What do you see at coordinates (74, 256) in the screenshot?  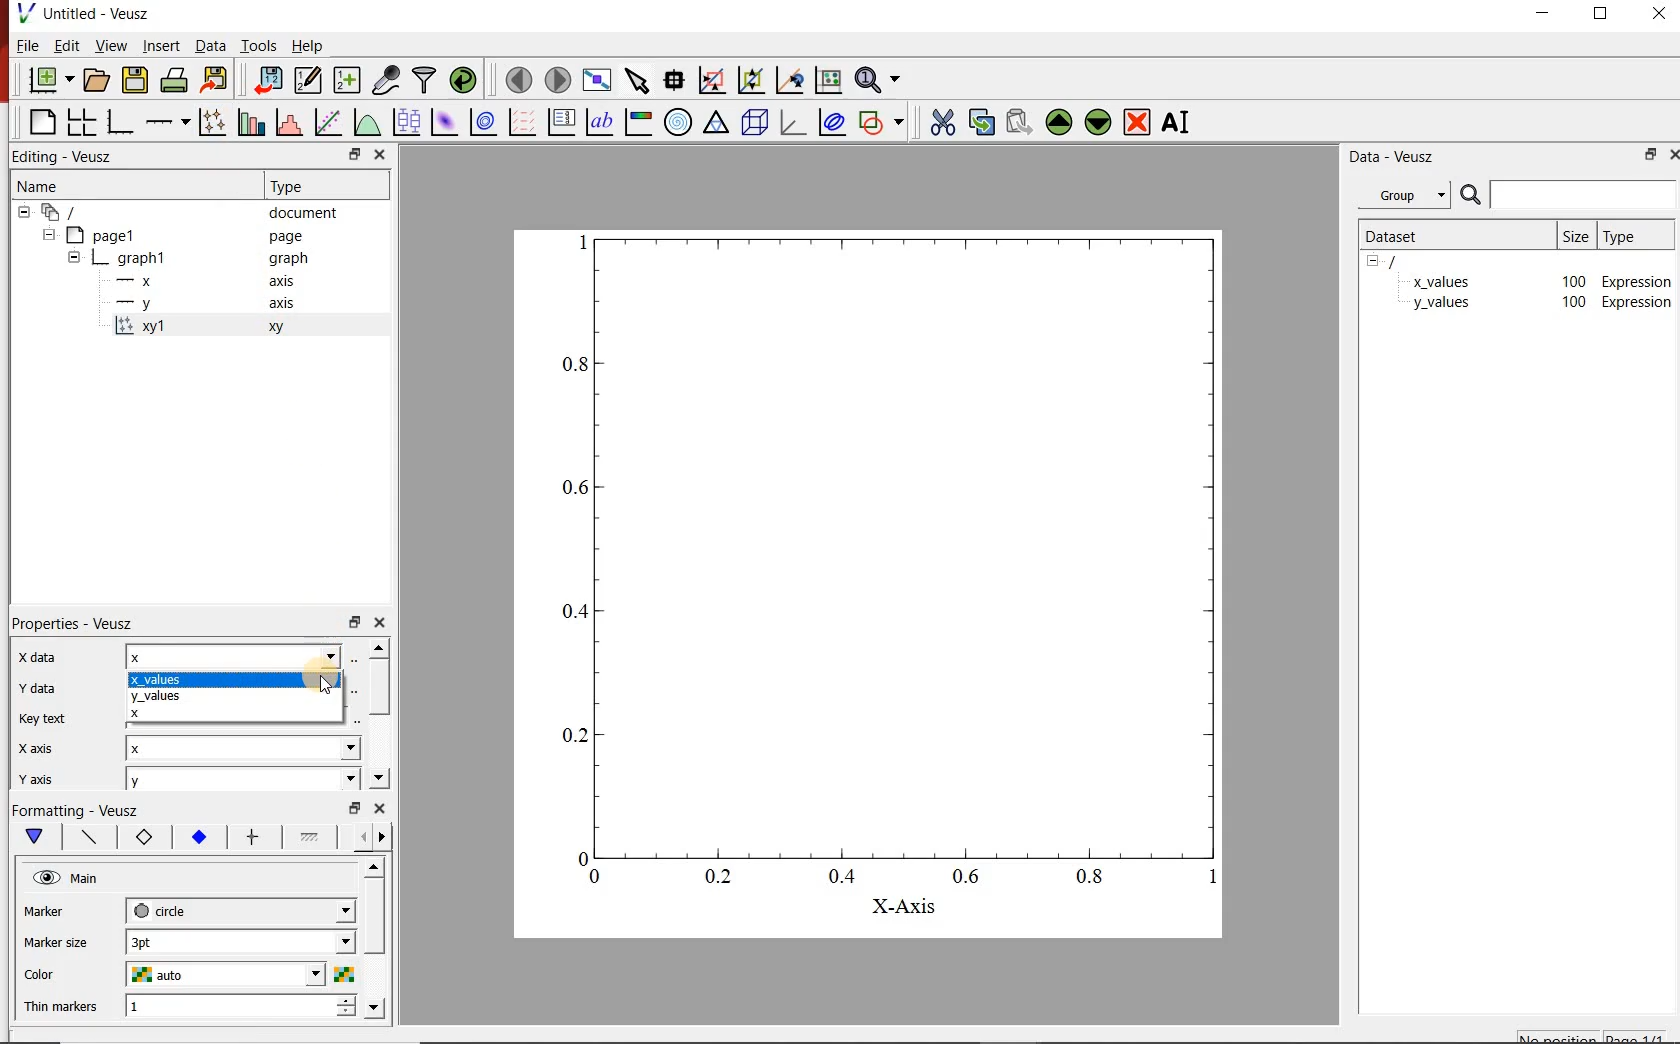 I see `hide` at bounding box center [74, 256].